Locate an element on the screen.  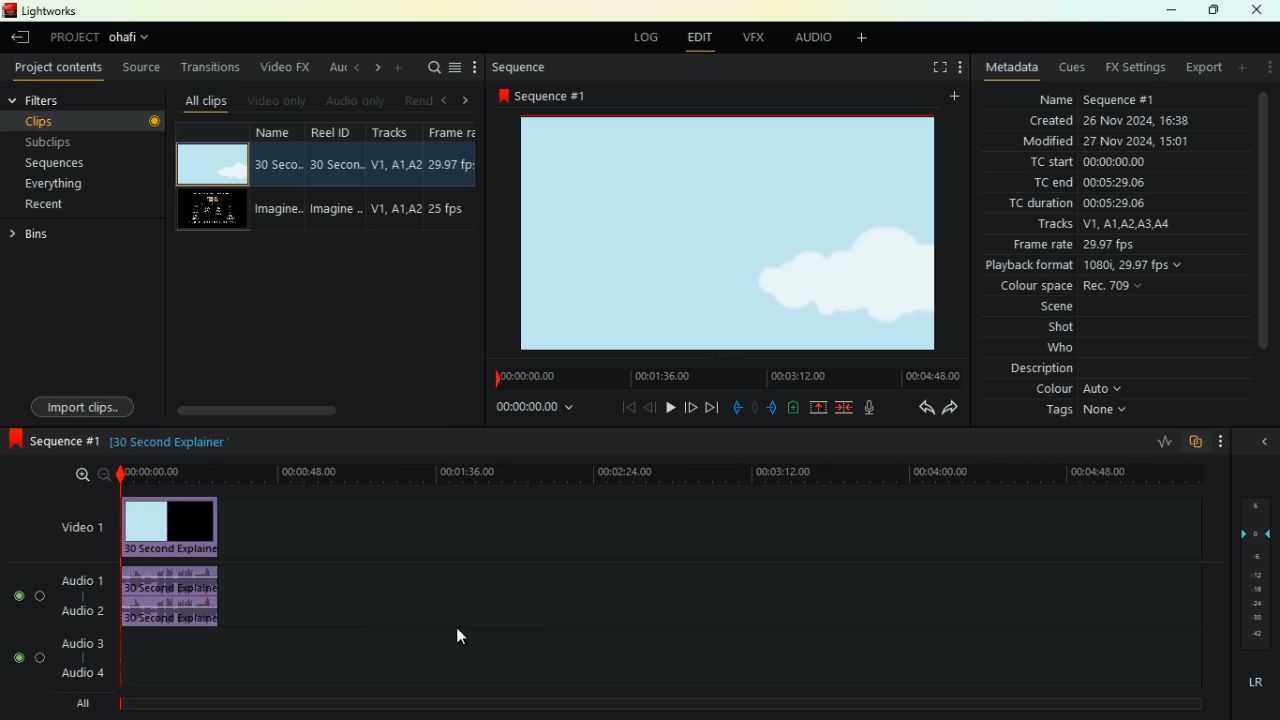
image is located at coordinates (734, 233).